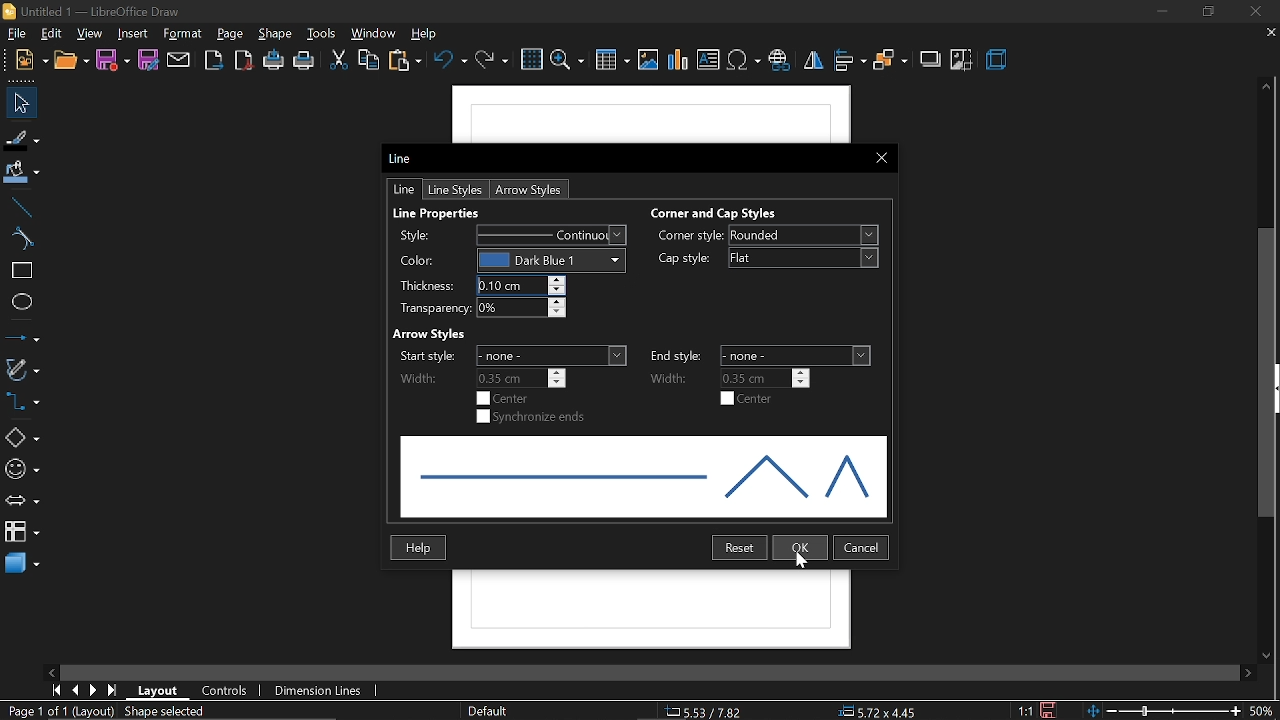 Image resolution: width=1280 pixels, height=720 pixels. Describe the element at coordinates (172, 713) in the screenshot. I see `selection ` at that location.